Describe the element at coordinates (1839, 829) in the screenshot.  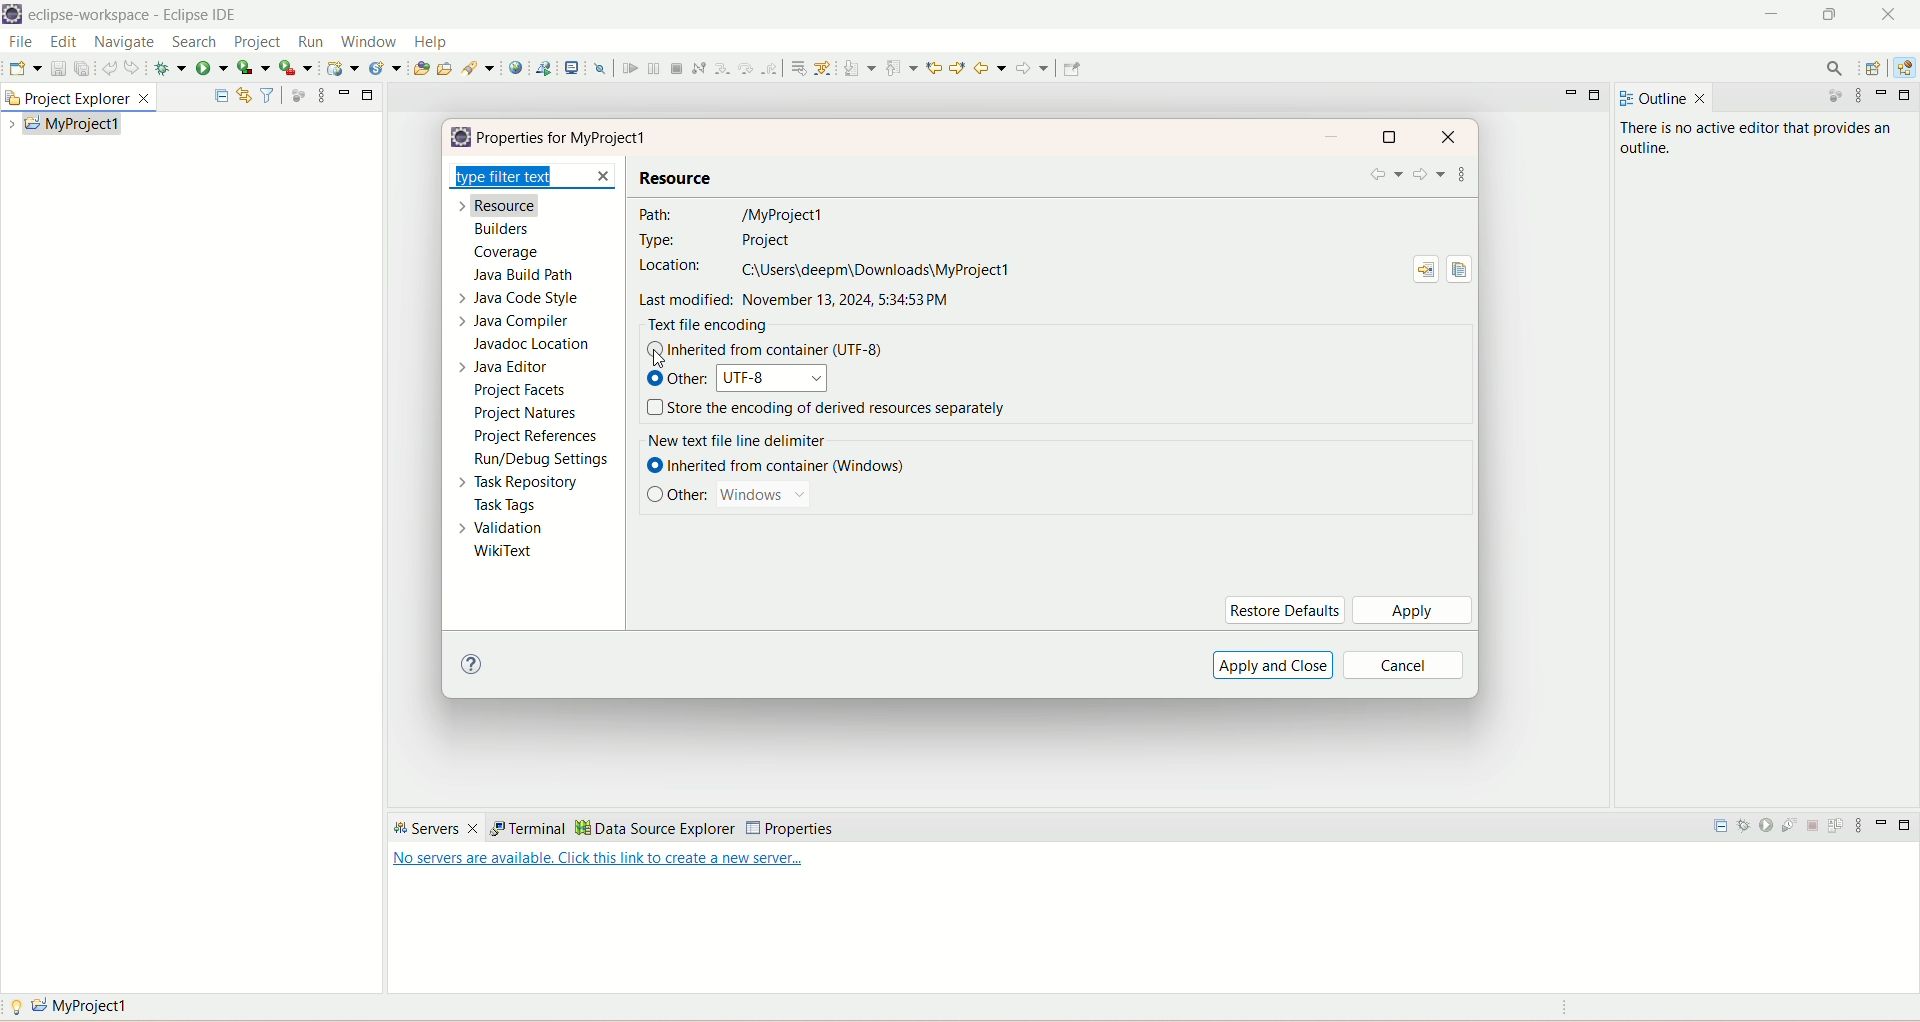
I see `publish to the server` at that location.